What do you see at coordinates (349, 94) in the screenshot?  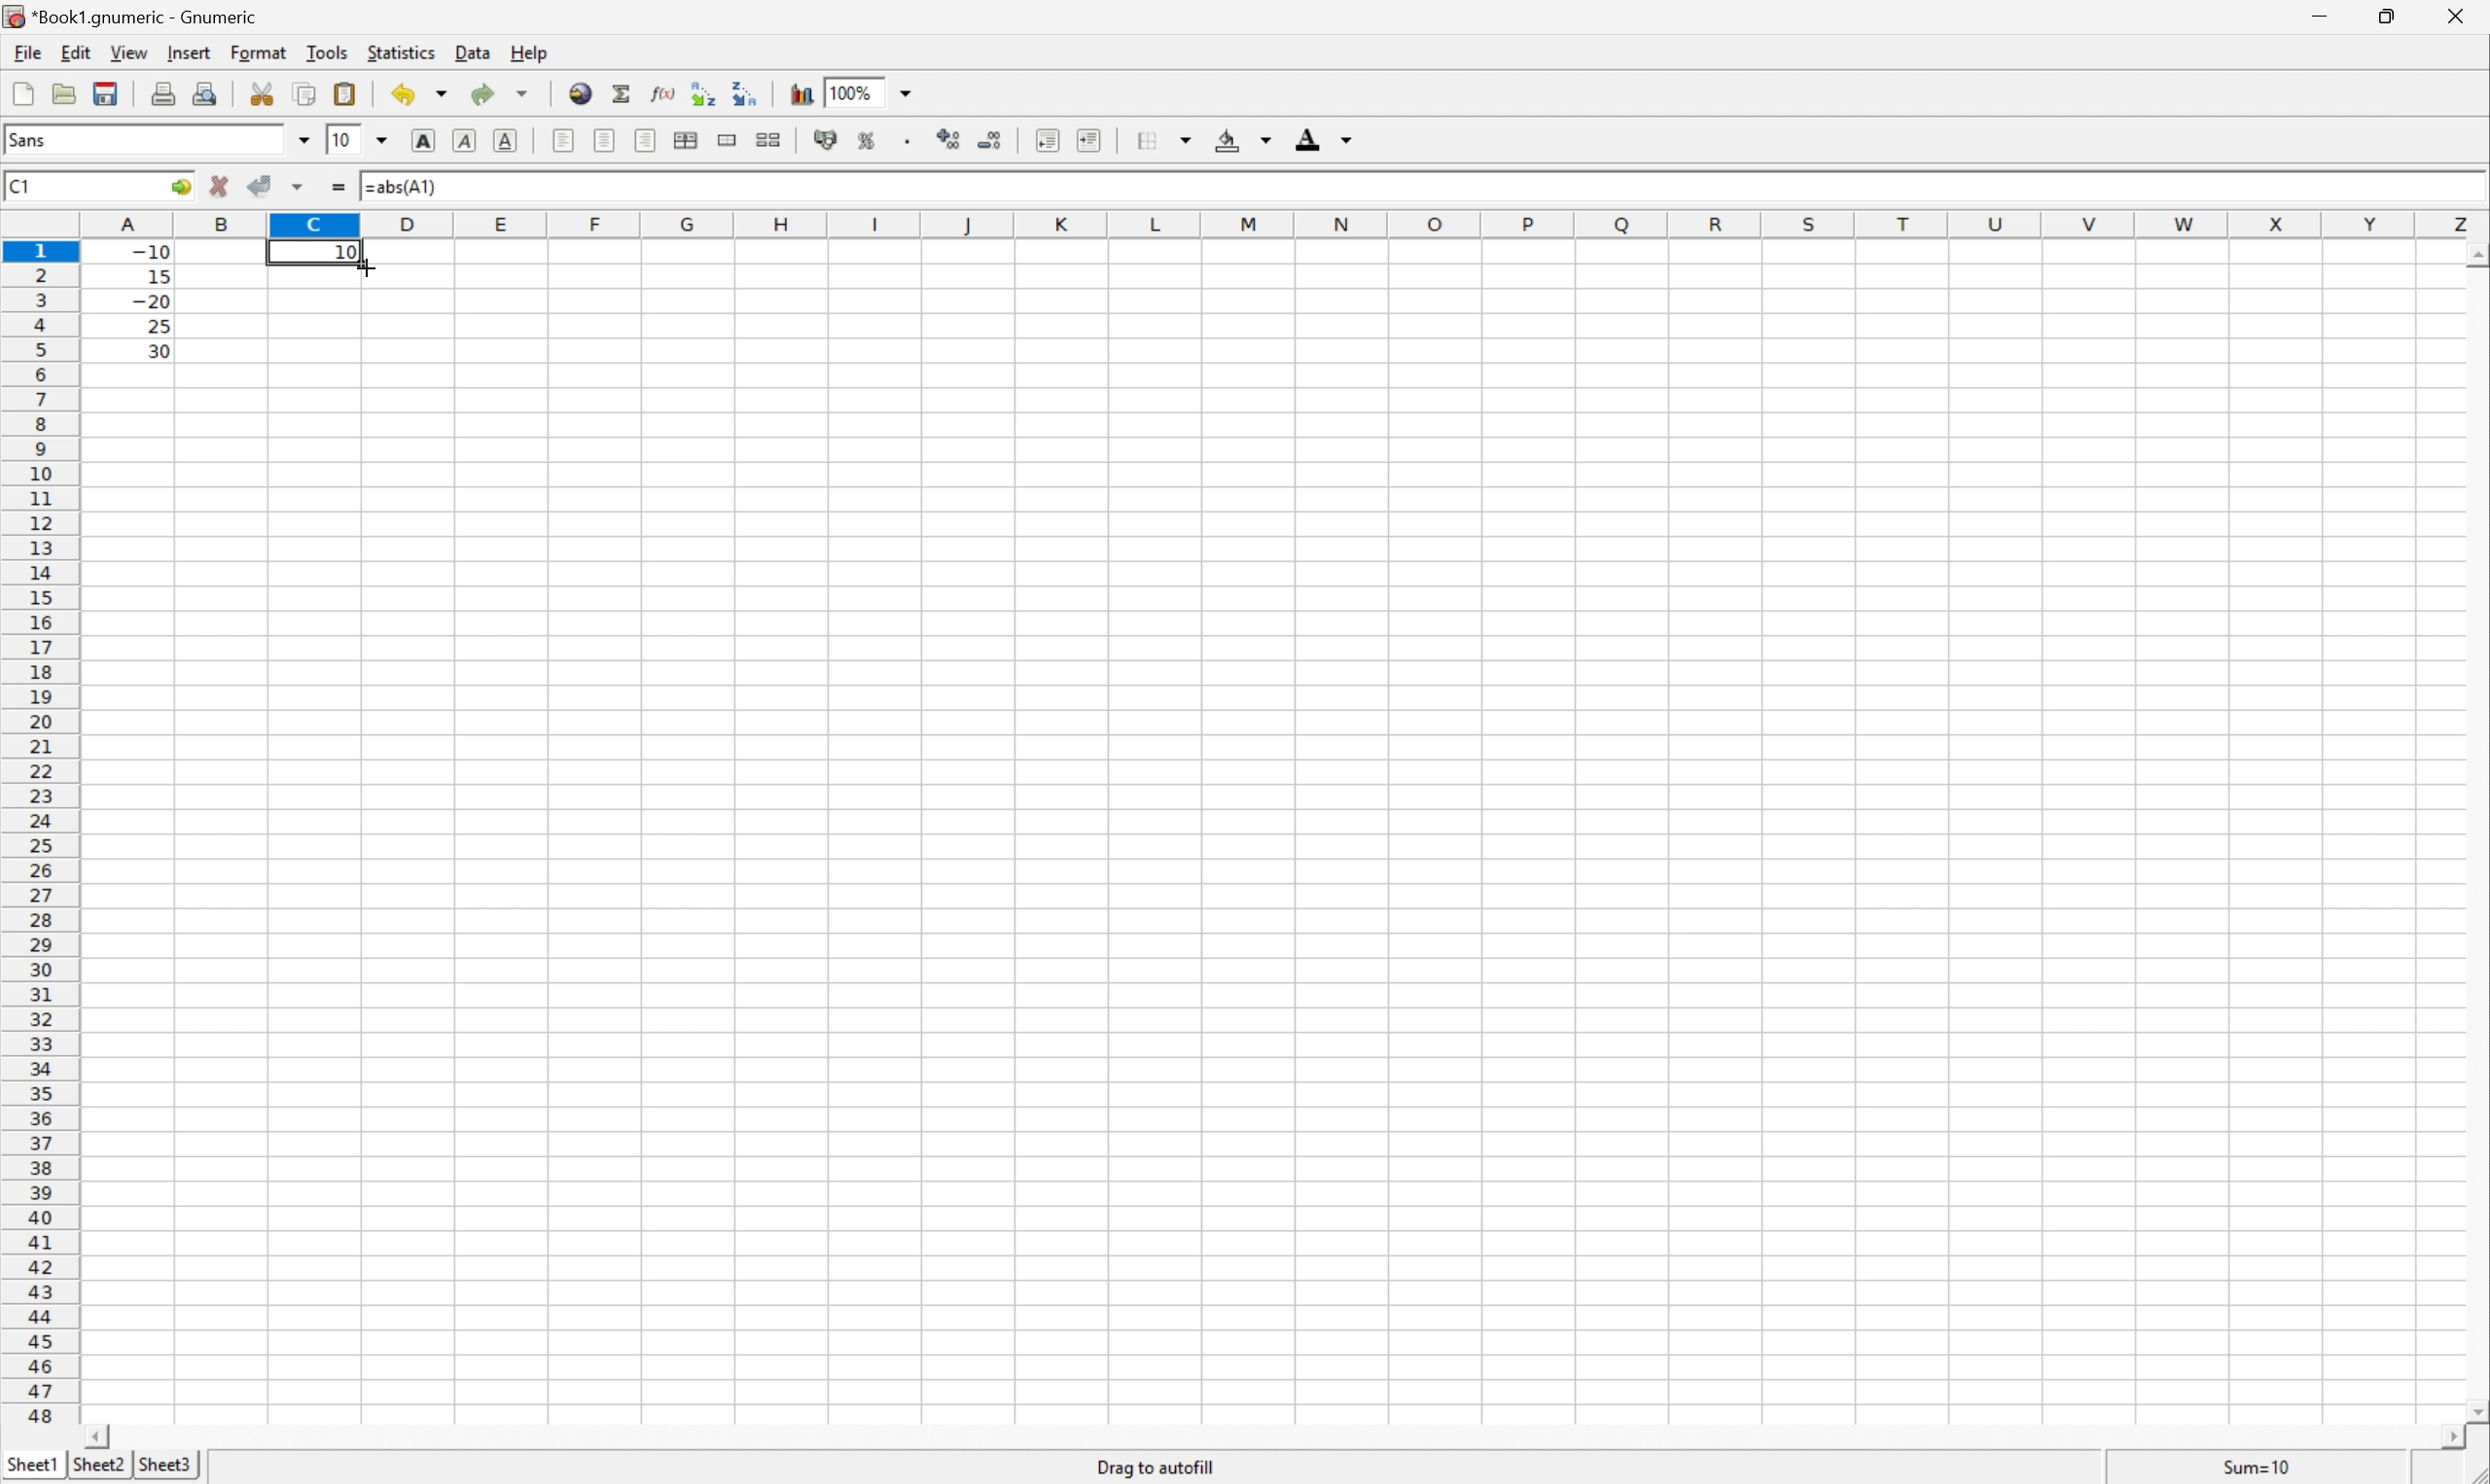 I see `Paste the clipboard` at bounding box center [349, 94].